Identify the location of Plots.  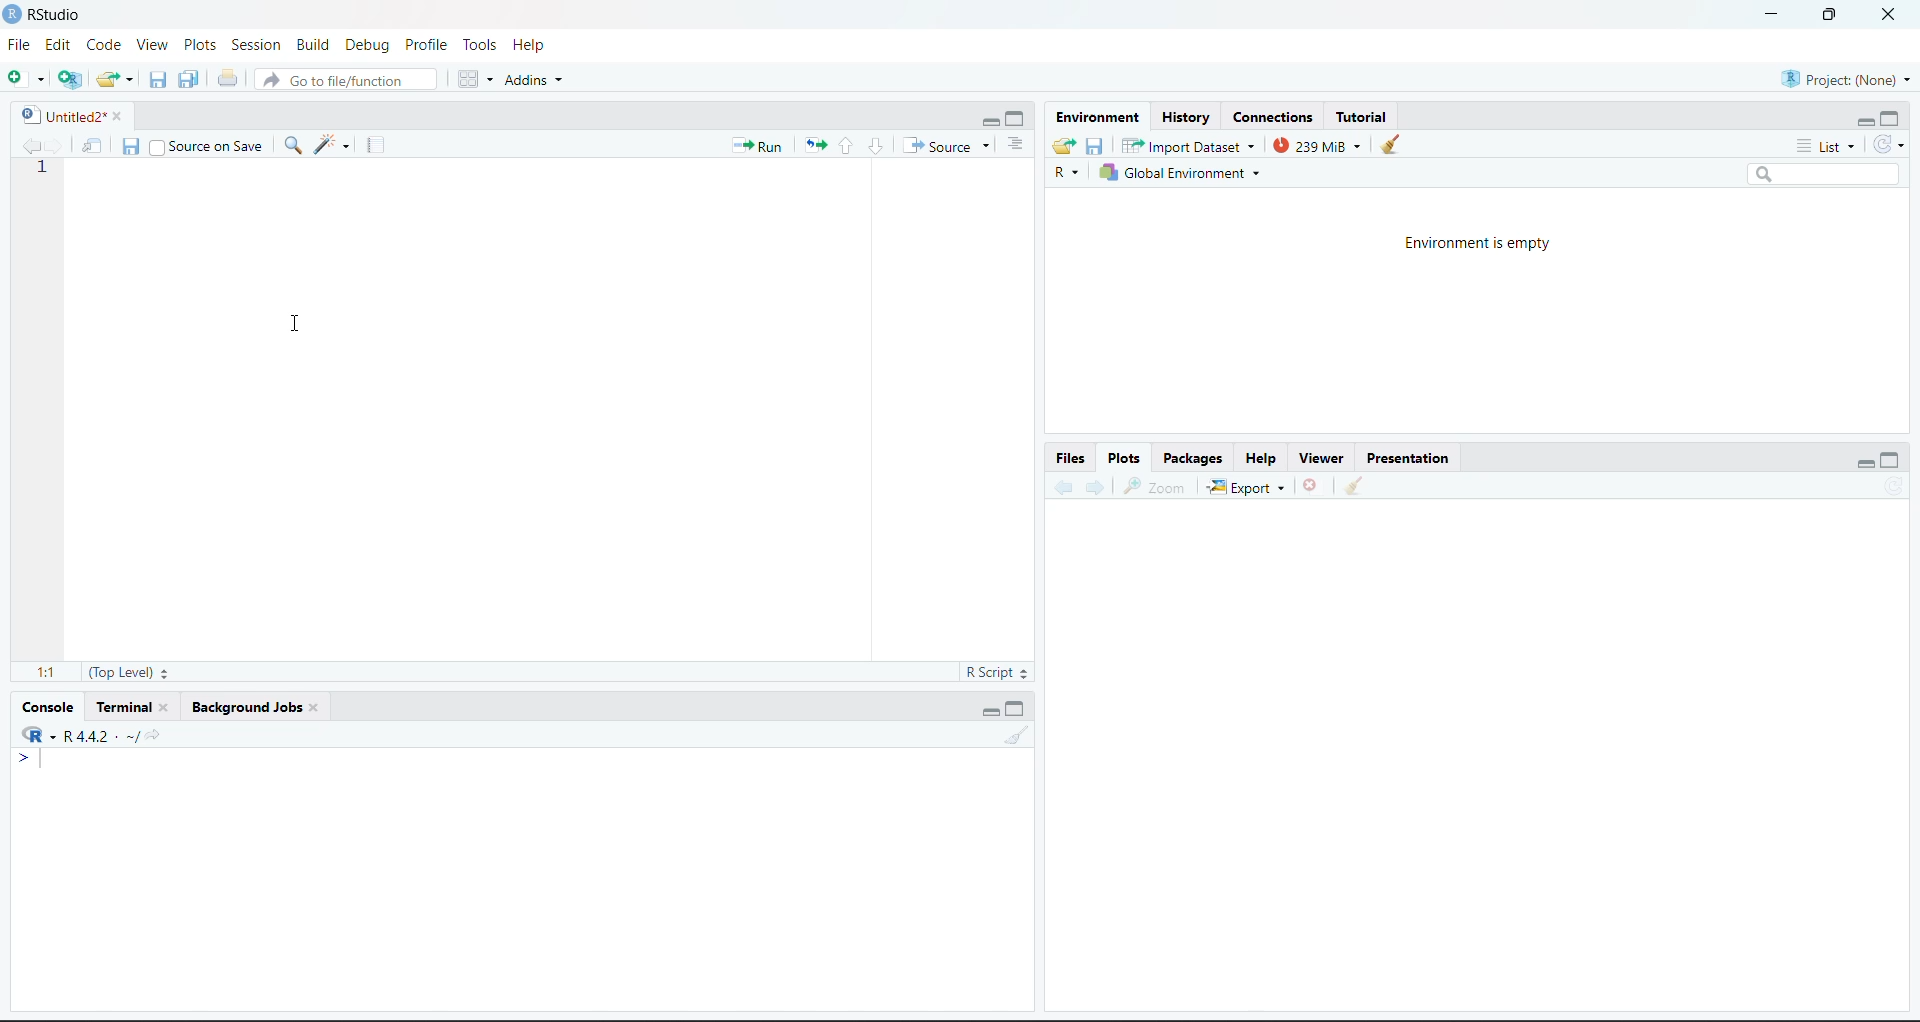
(201, 43).